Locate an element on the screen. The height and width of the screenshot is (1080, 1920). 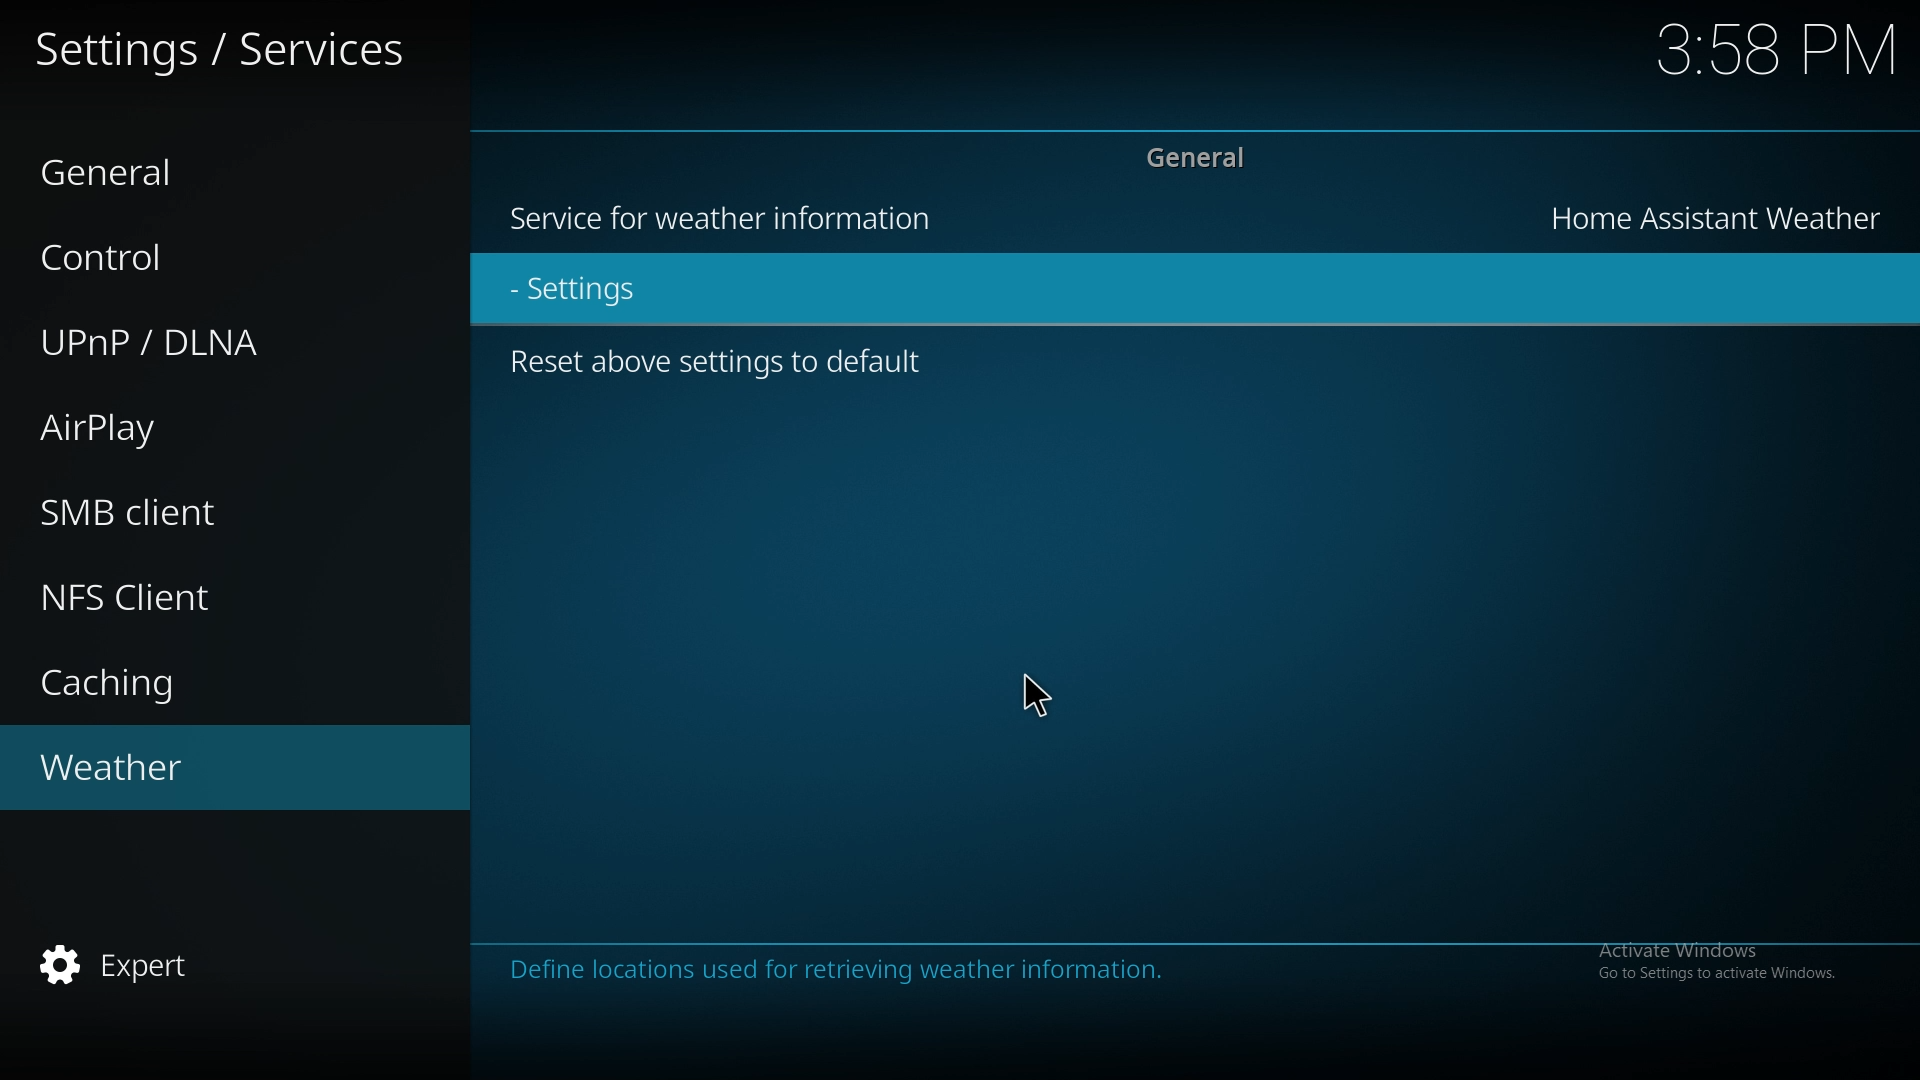
AirPlay is located at coordinates (145, 433).